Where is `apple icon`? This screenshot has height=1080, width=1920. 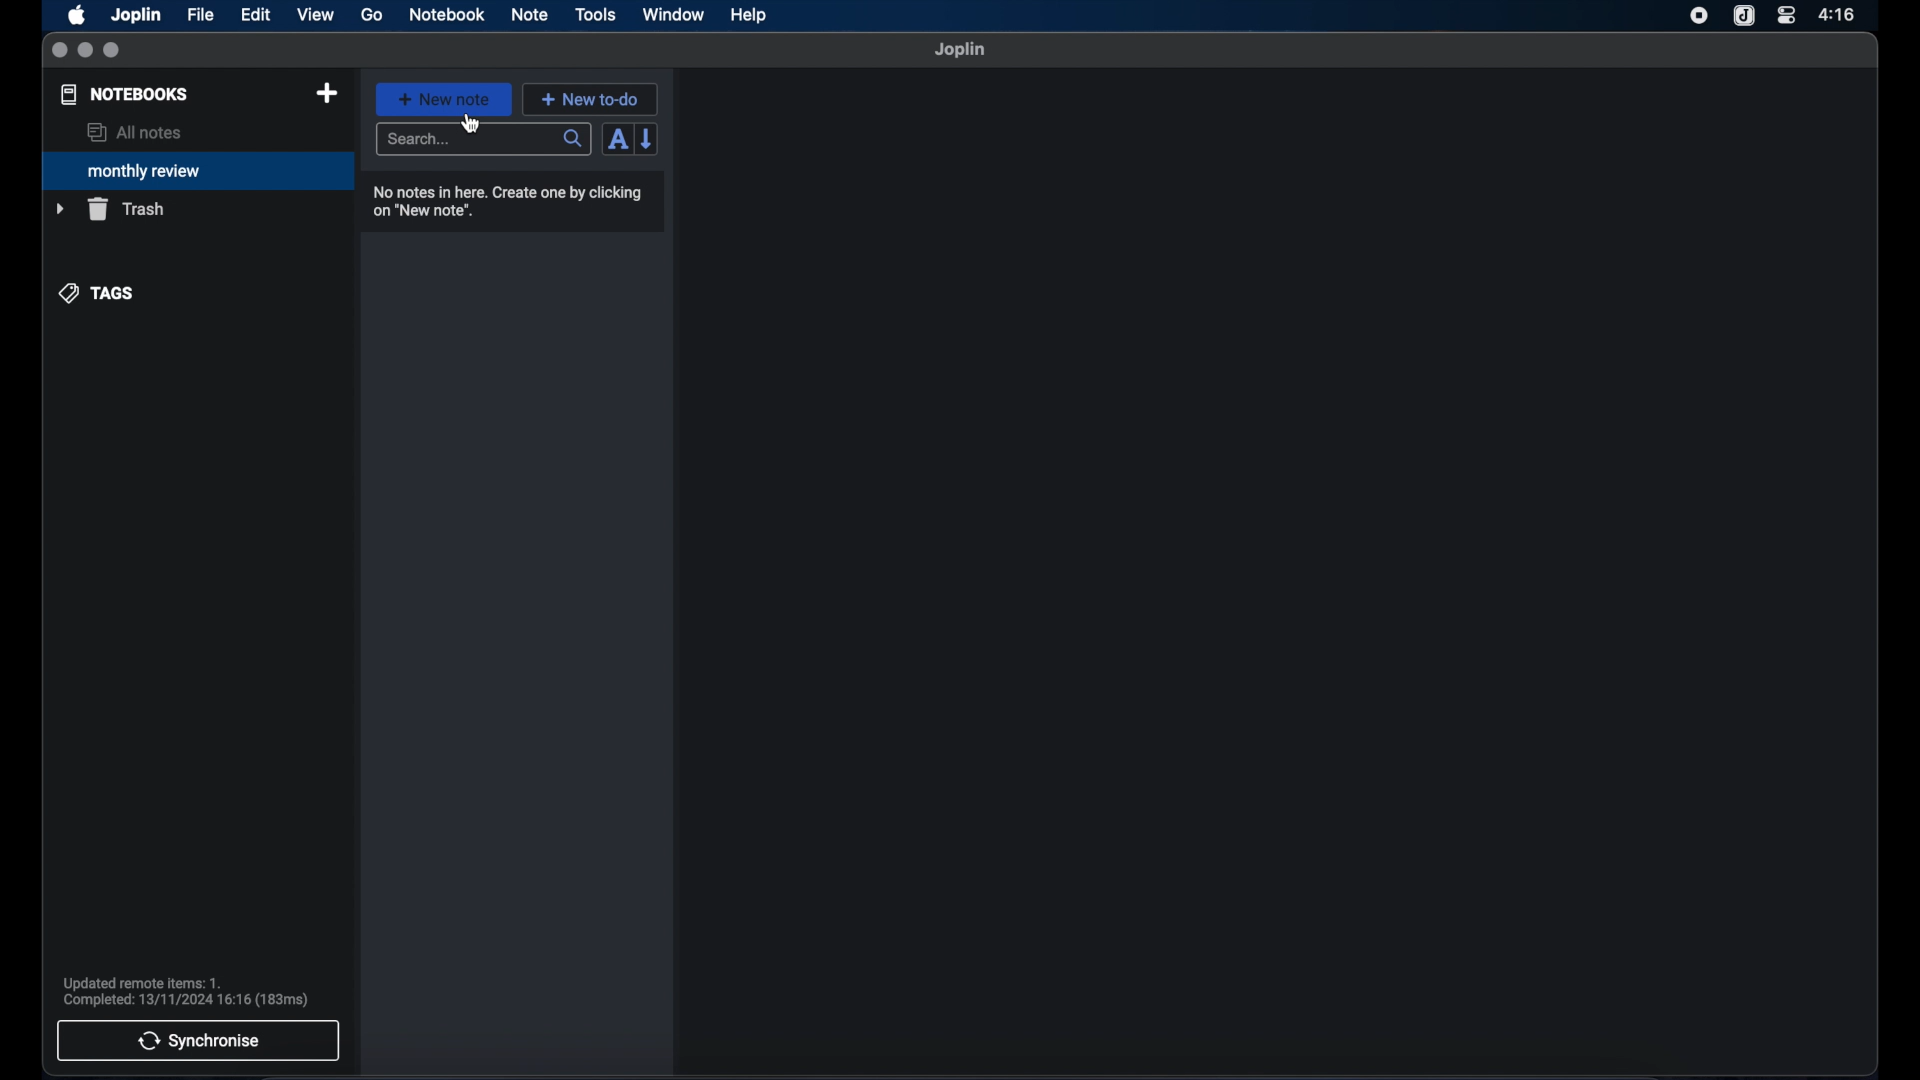
apple icon is located at coordinates (75, 15).